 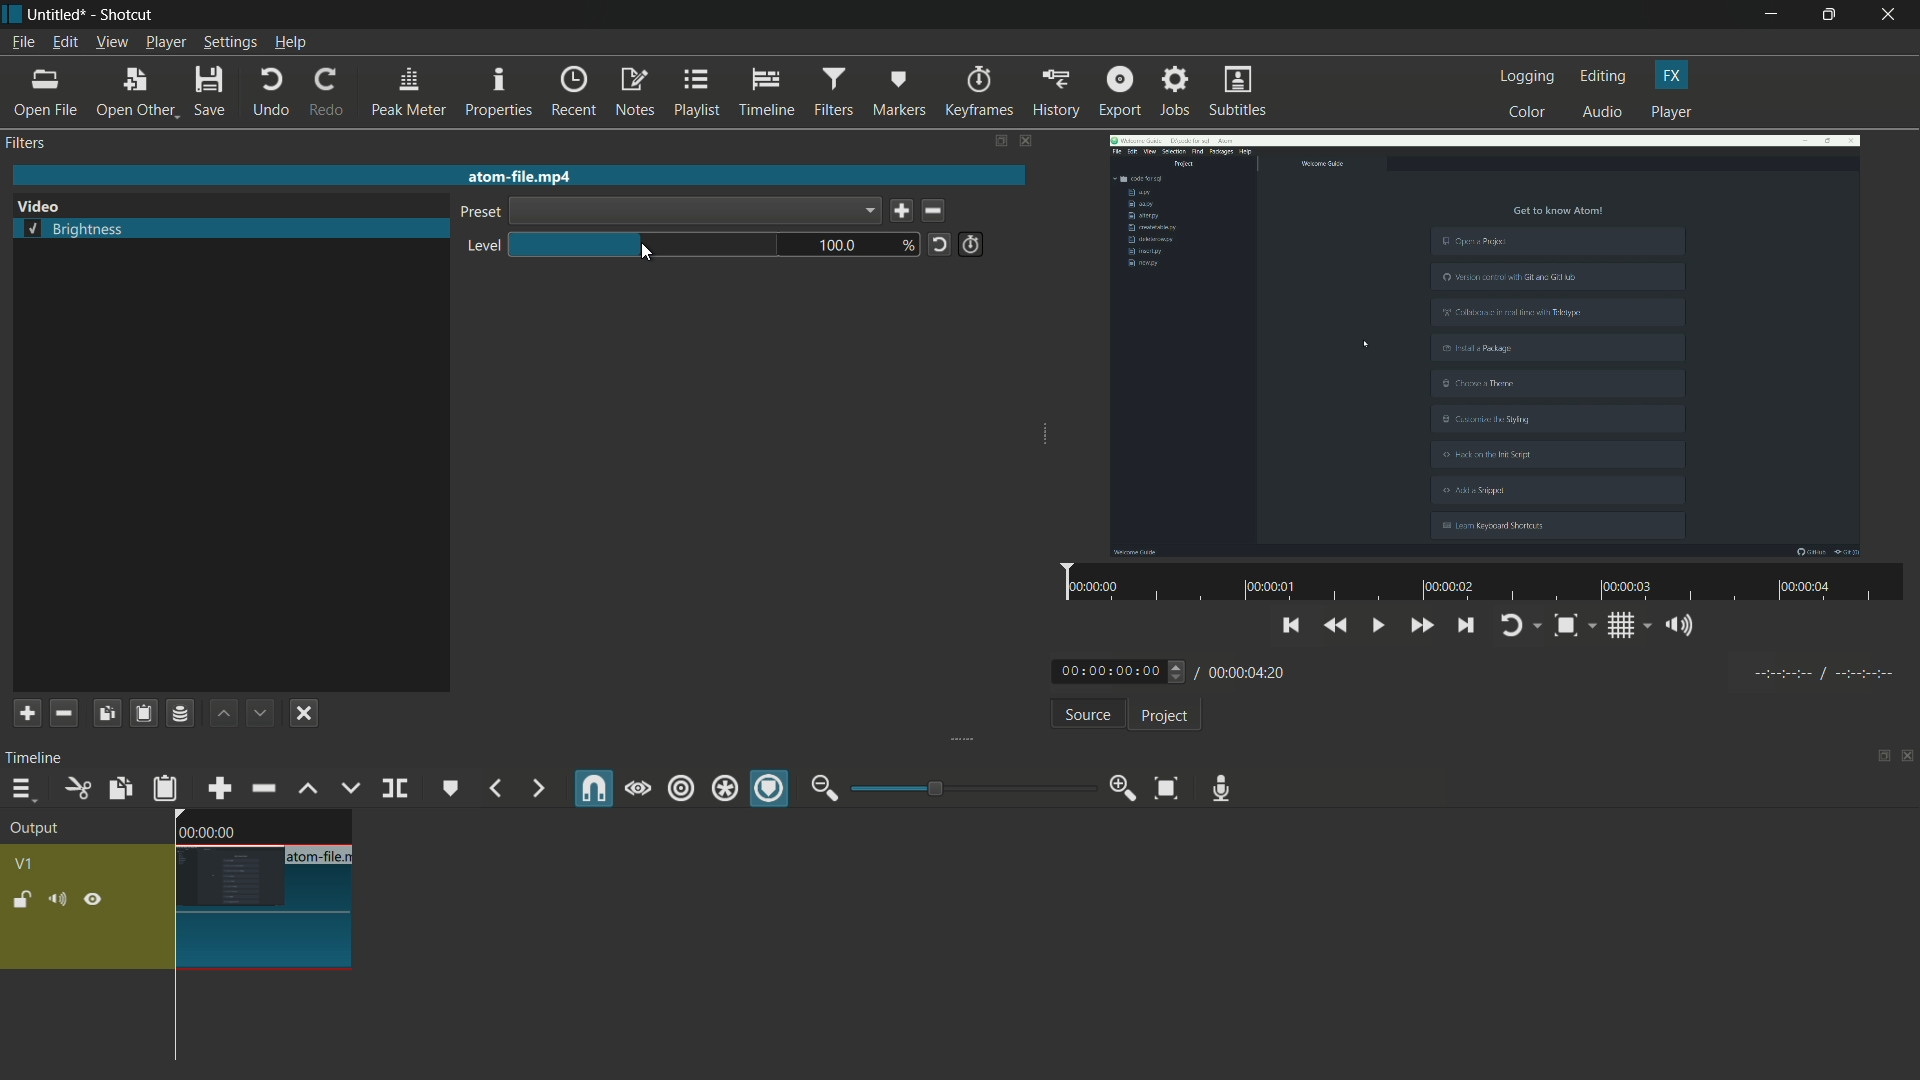 I want to click on toggle zoom, so click(x=1573, y=627).